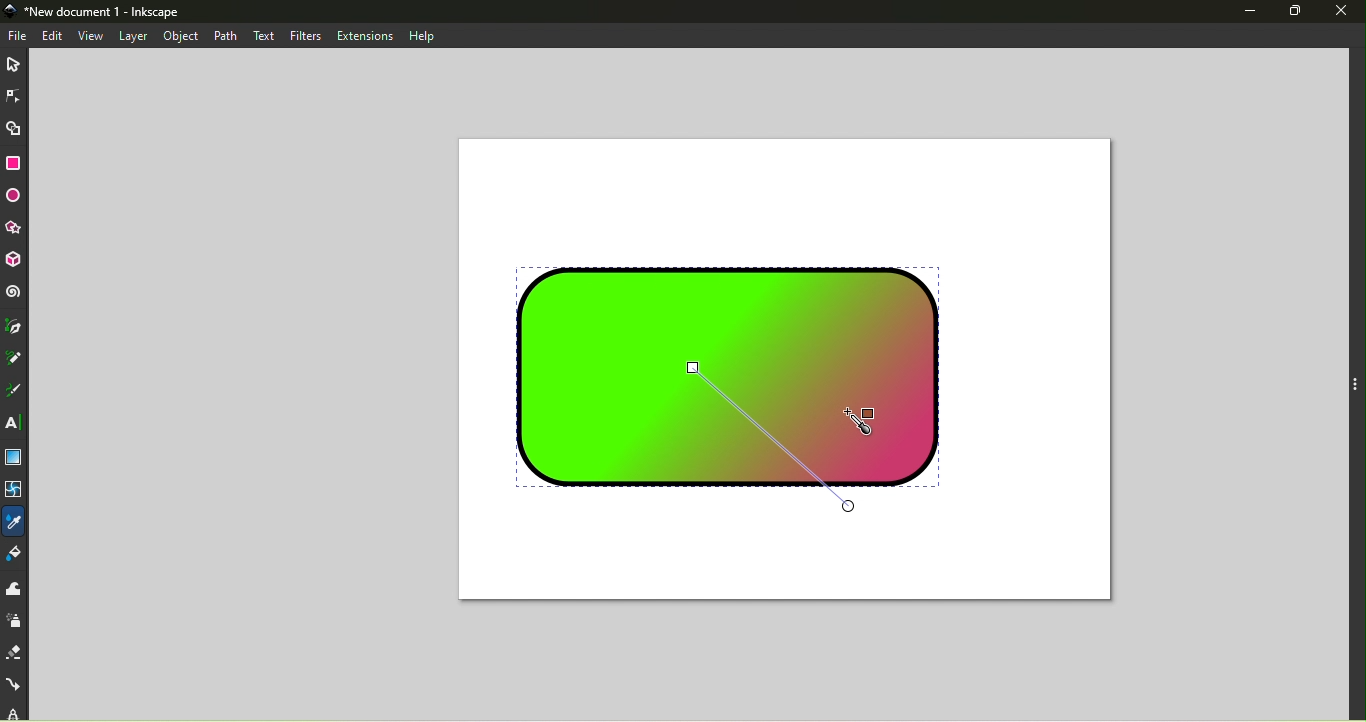 The image size is (1366, 722). Describe the element at coordinates (90, 36) in the screenshot. I see `View` at that location.